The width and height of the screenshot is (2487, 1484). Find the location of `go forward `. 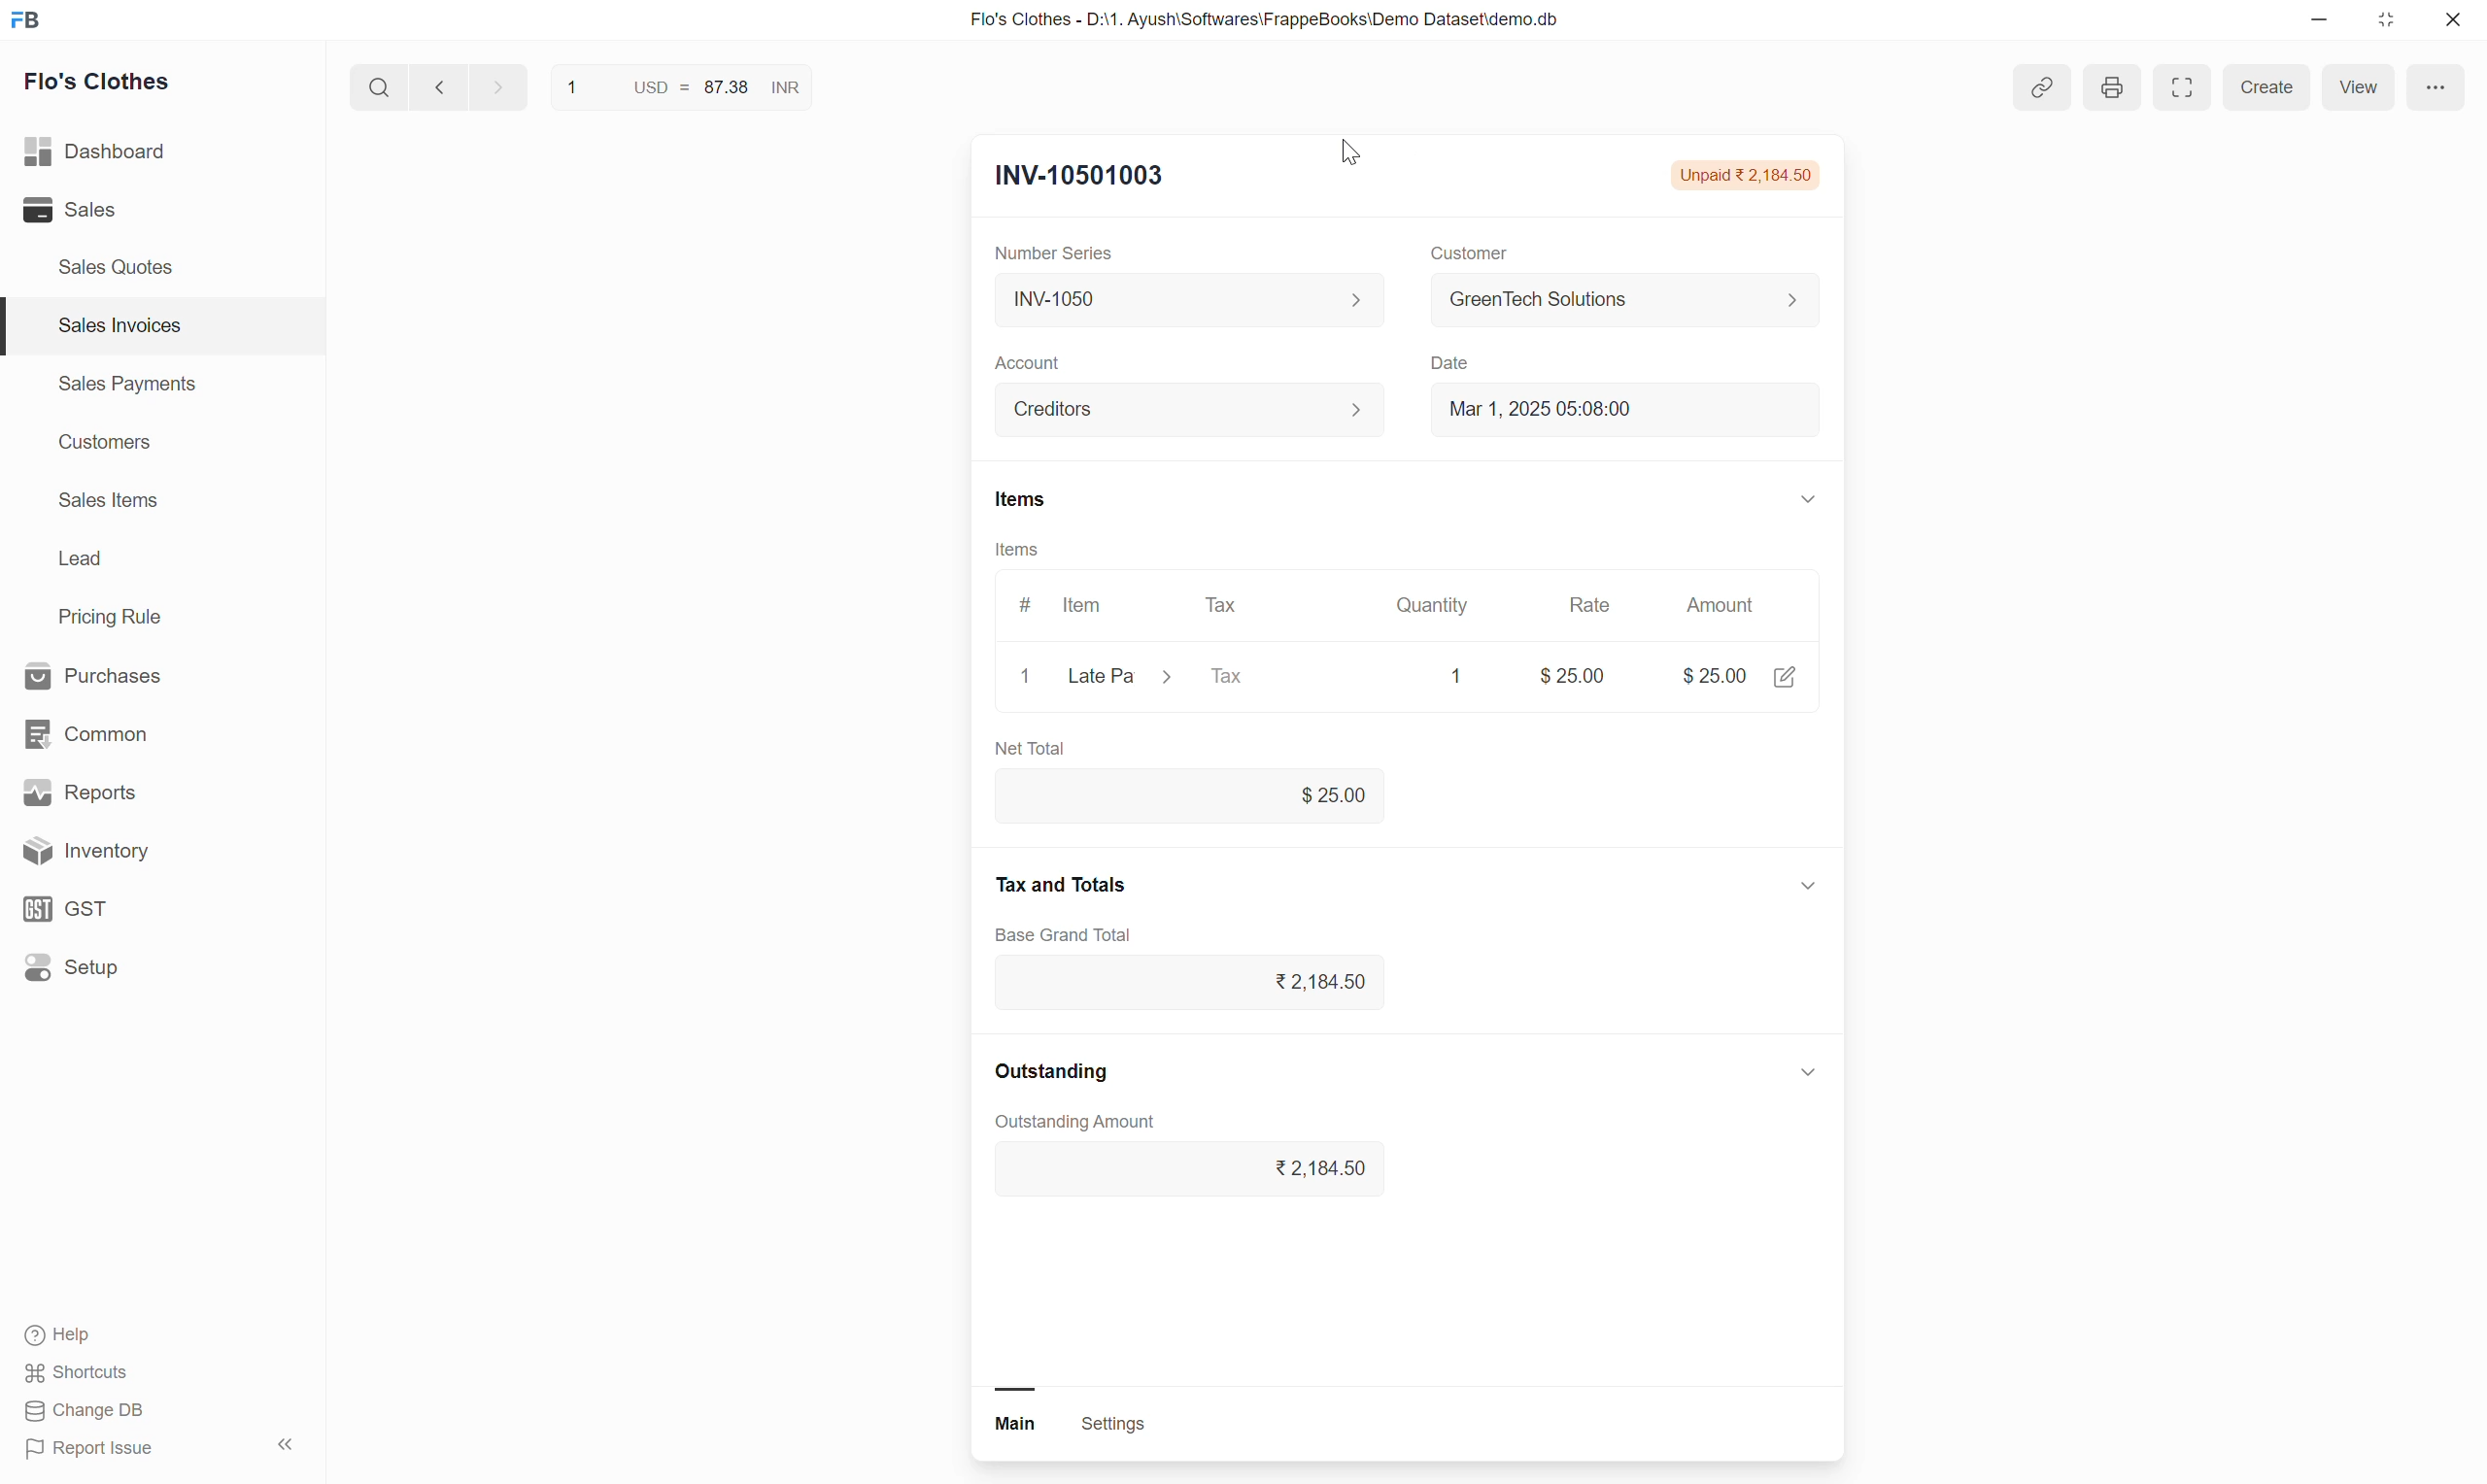

go forward  is located at coordinates (493, 91).